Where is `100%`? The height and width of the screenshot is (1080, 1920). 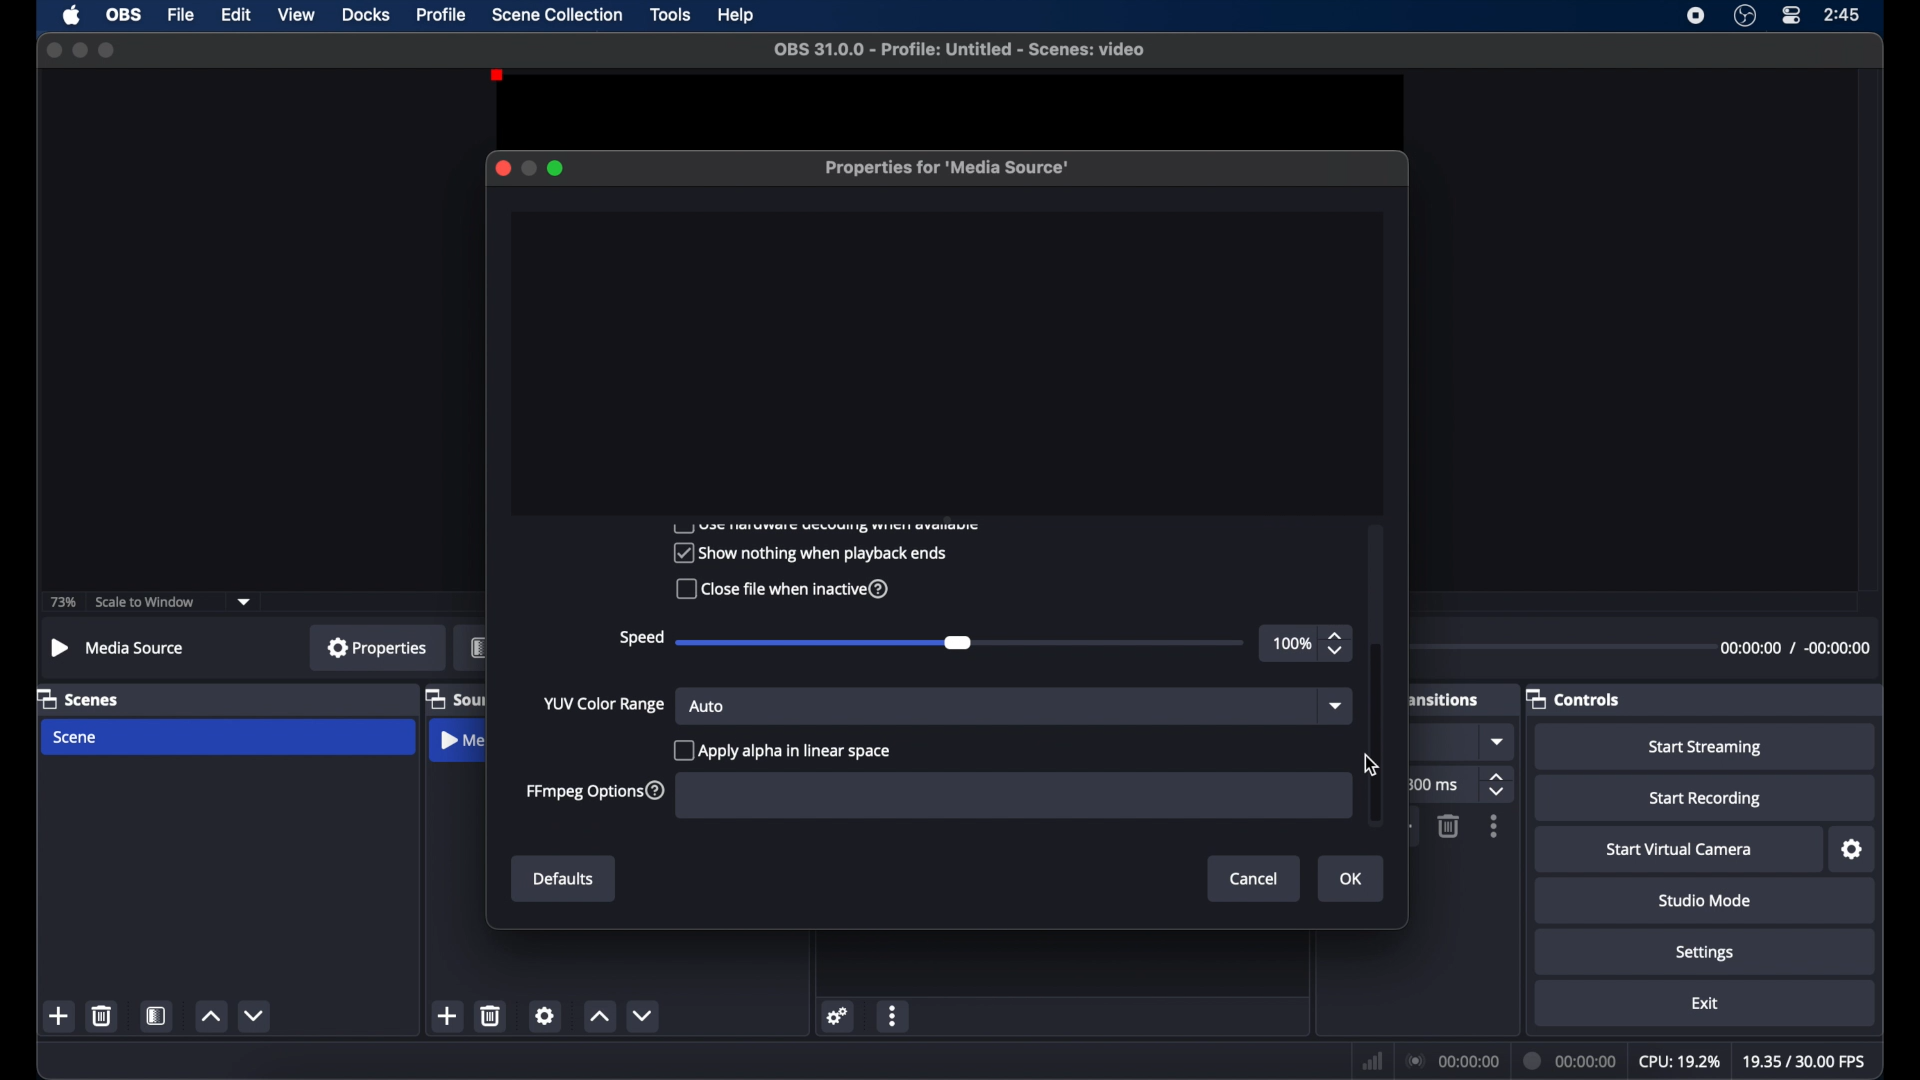
100% is located at coordinates (1290, 644).